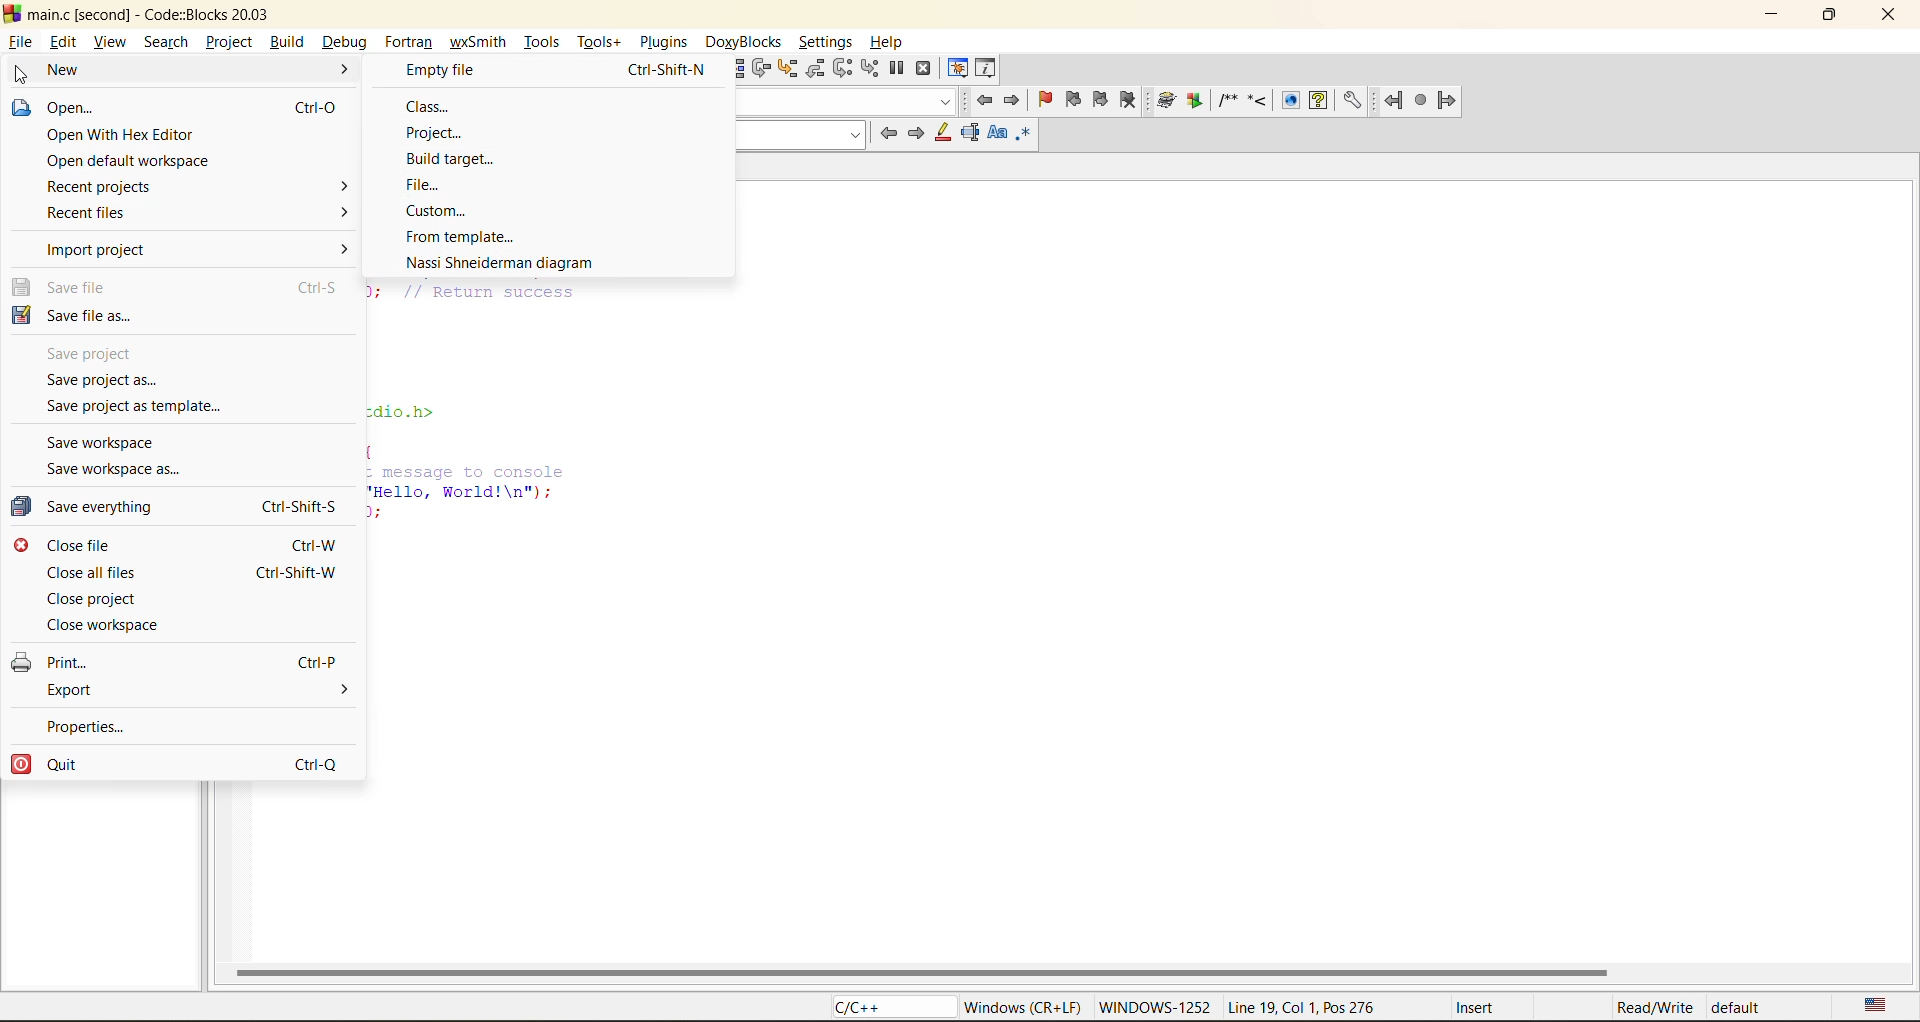 This screenshot has height=1022, width=1920. What do you see at coordinates (940, 135) in the screenshot?
I see `highlight` at bounding box center [940, 135].